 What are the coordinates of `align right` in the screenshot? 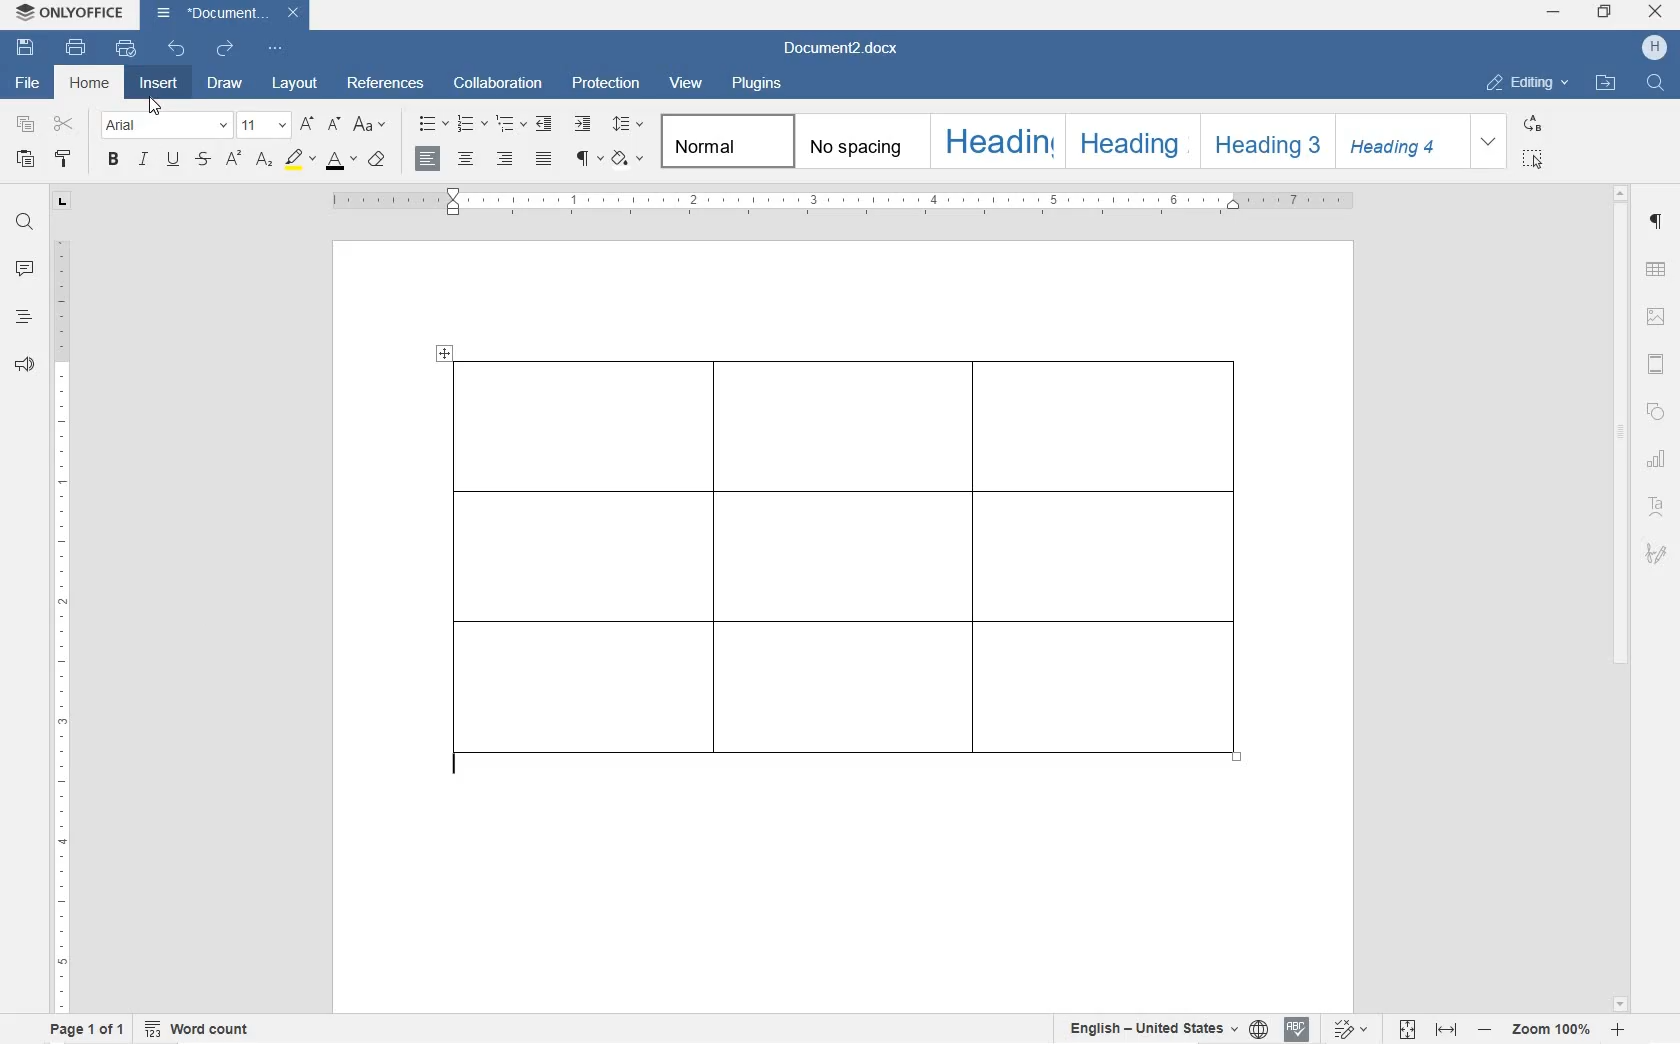 It's located at (503, 160).